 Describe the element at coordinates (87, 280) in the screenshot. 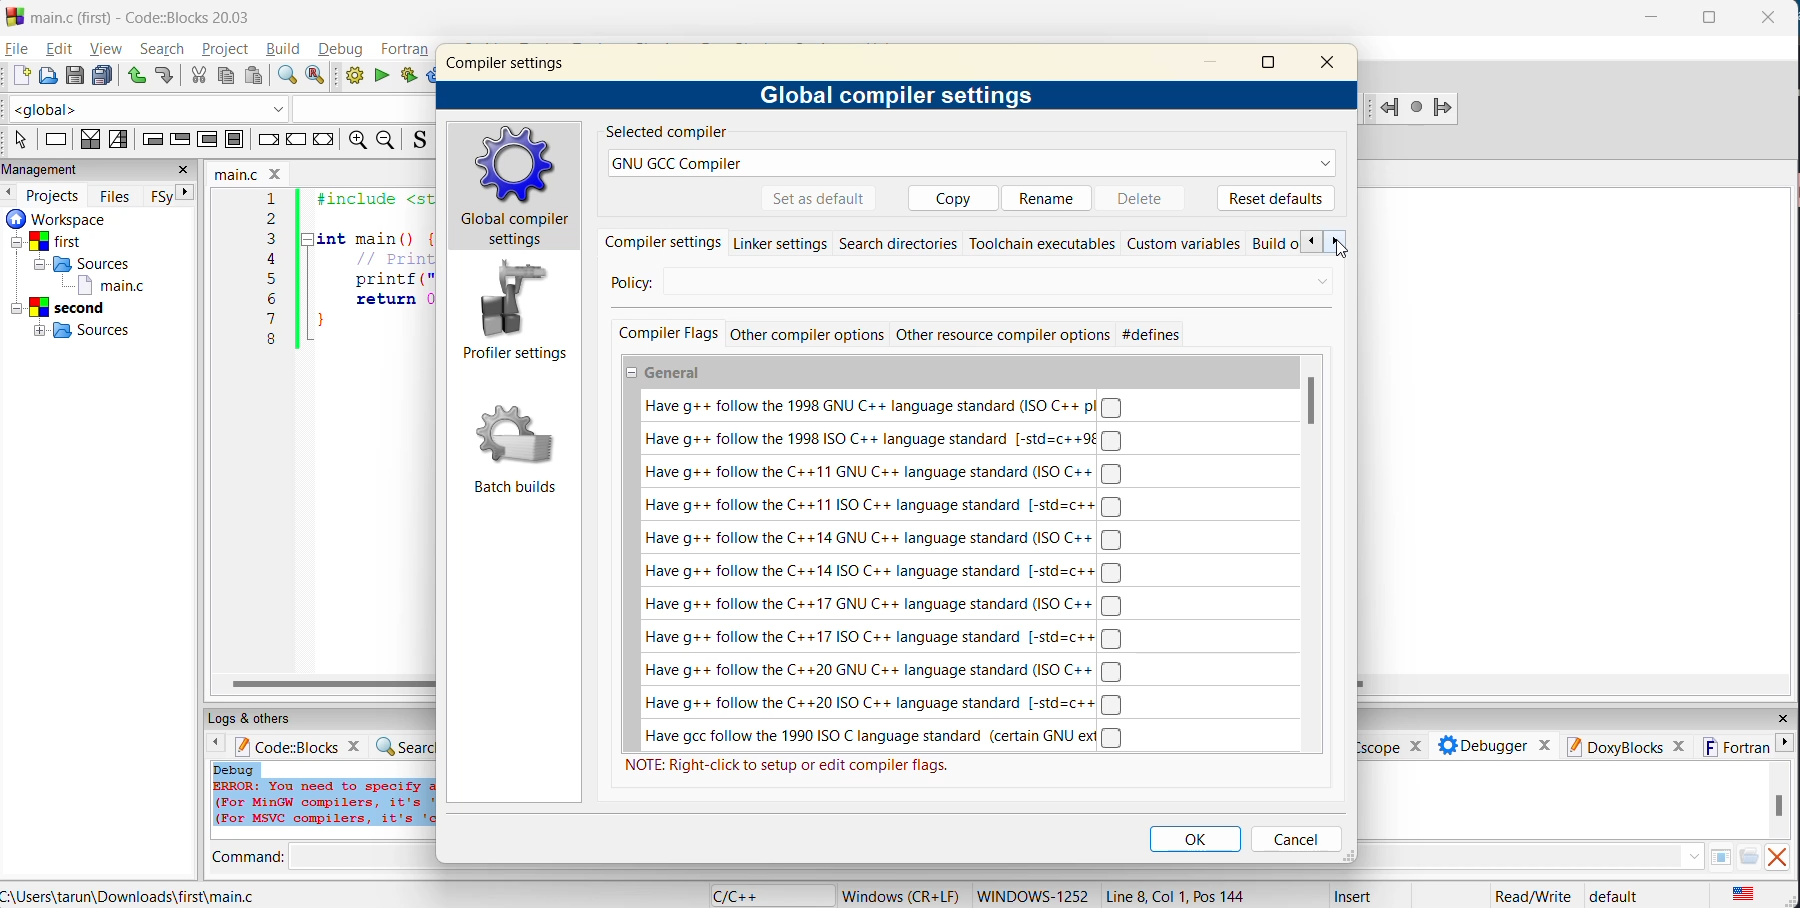

I see `workspaces` at that location.